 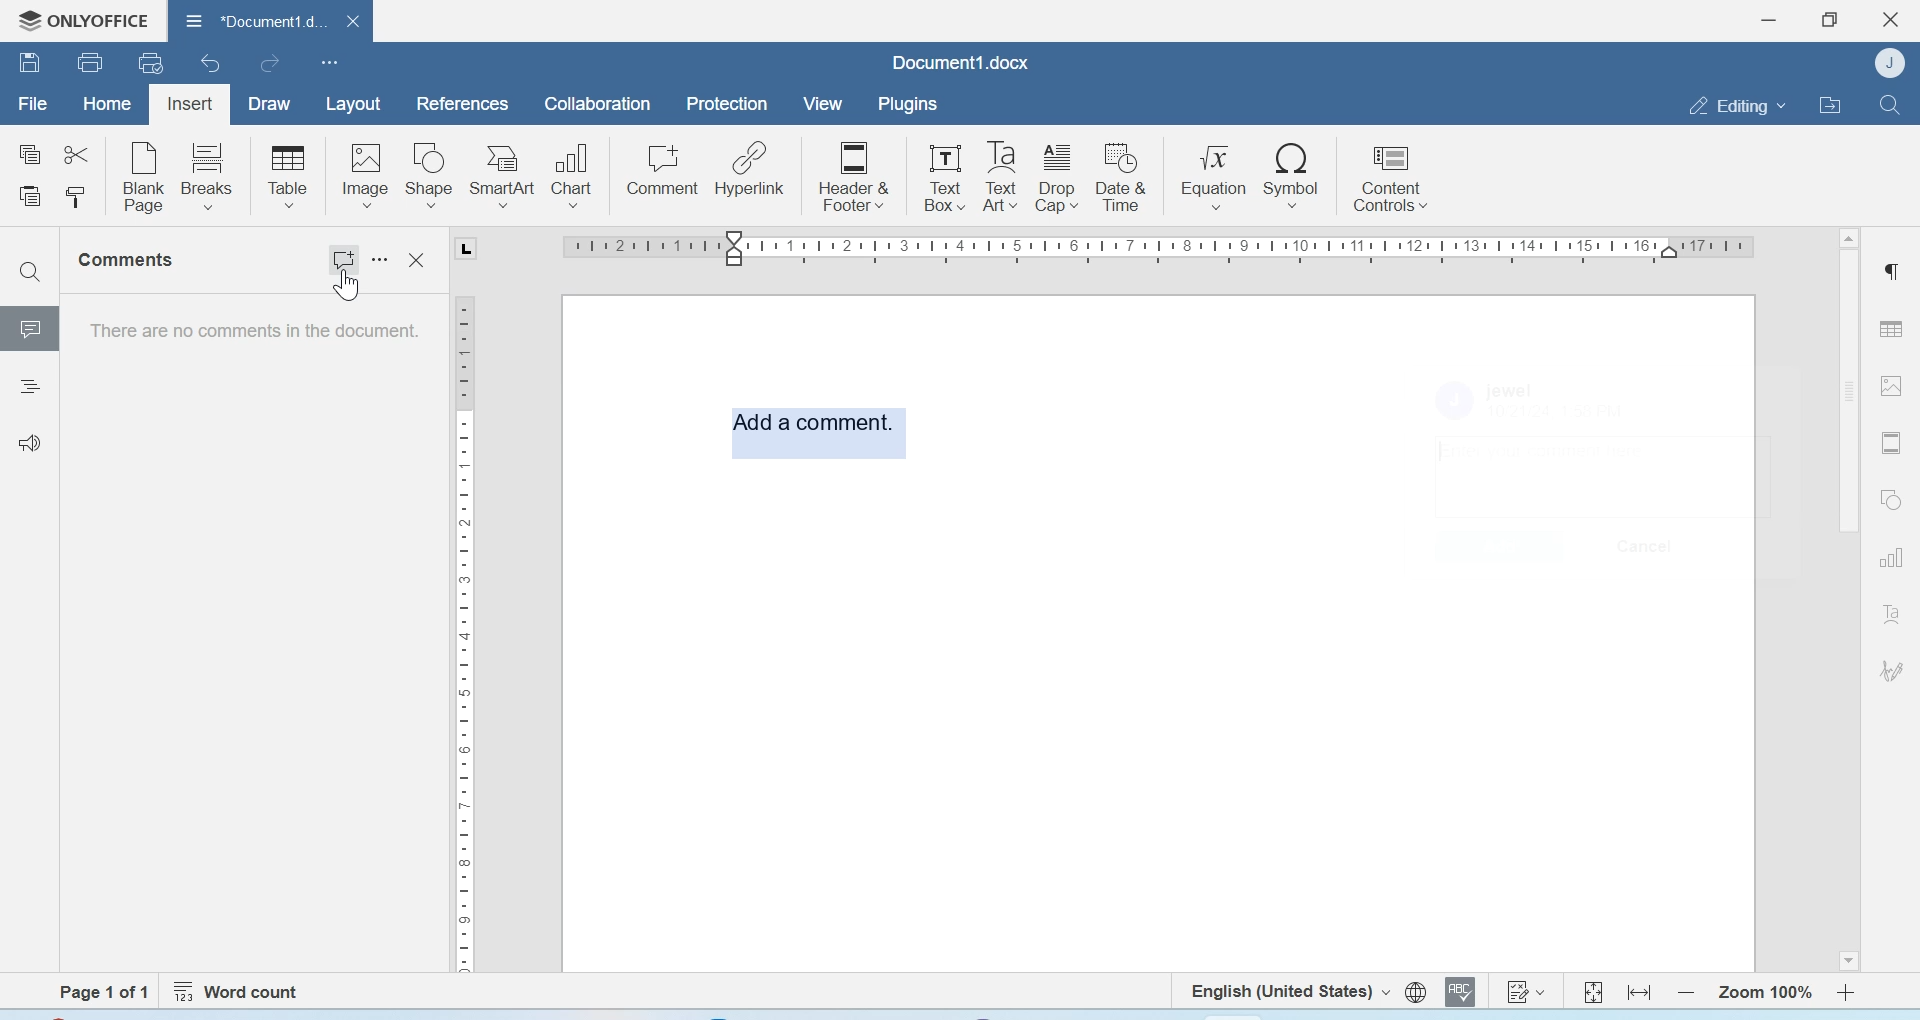 I want to click on scale, so click(x=463, y=630).